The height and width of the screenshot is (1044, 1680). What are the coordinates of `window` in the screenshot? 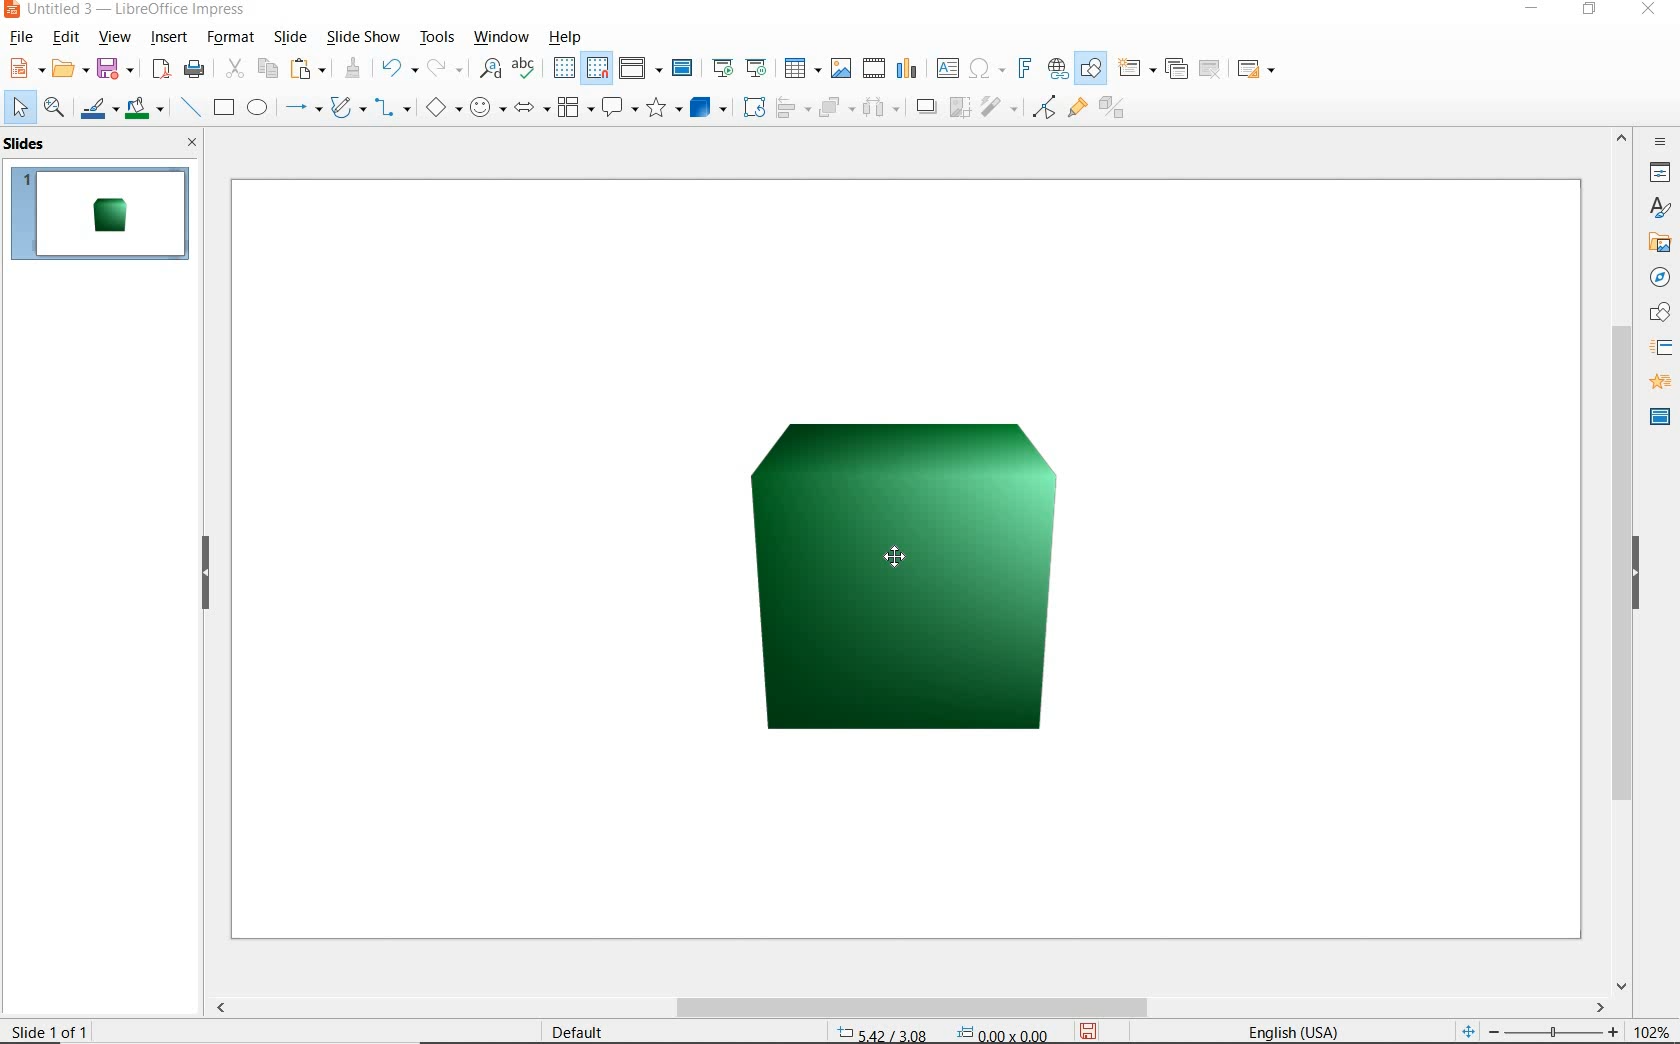 It's located at (501, 38).